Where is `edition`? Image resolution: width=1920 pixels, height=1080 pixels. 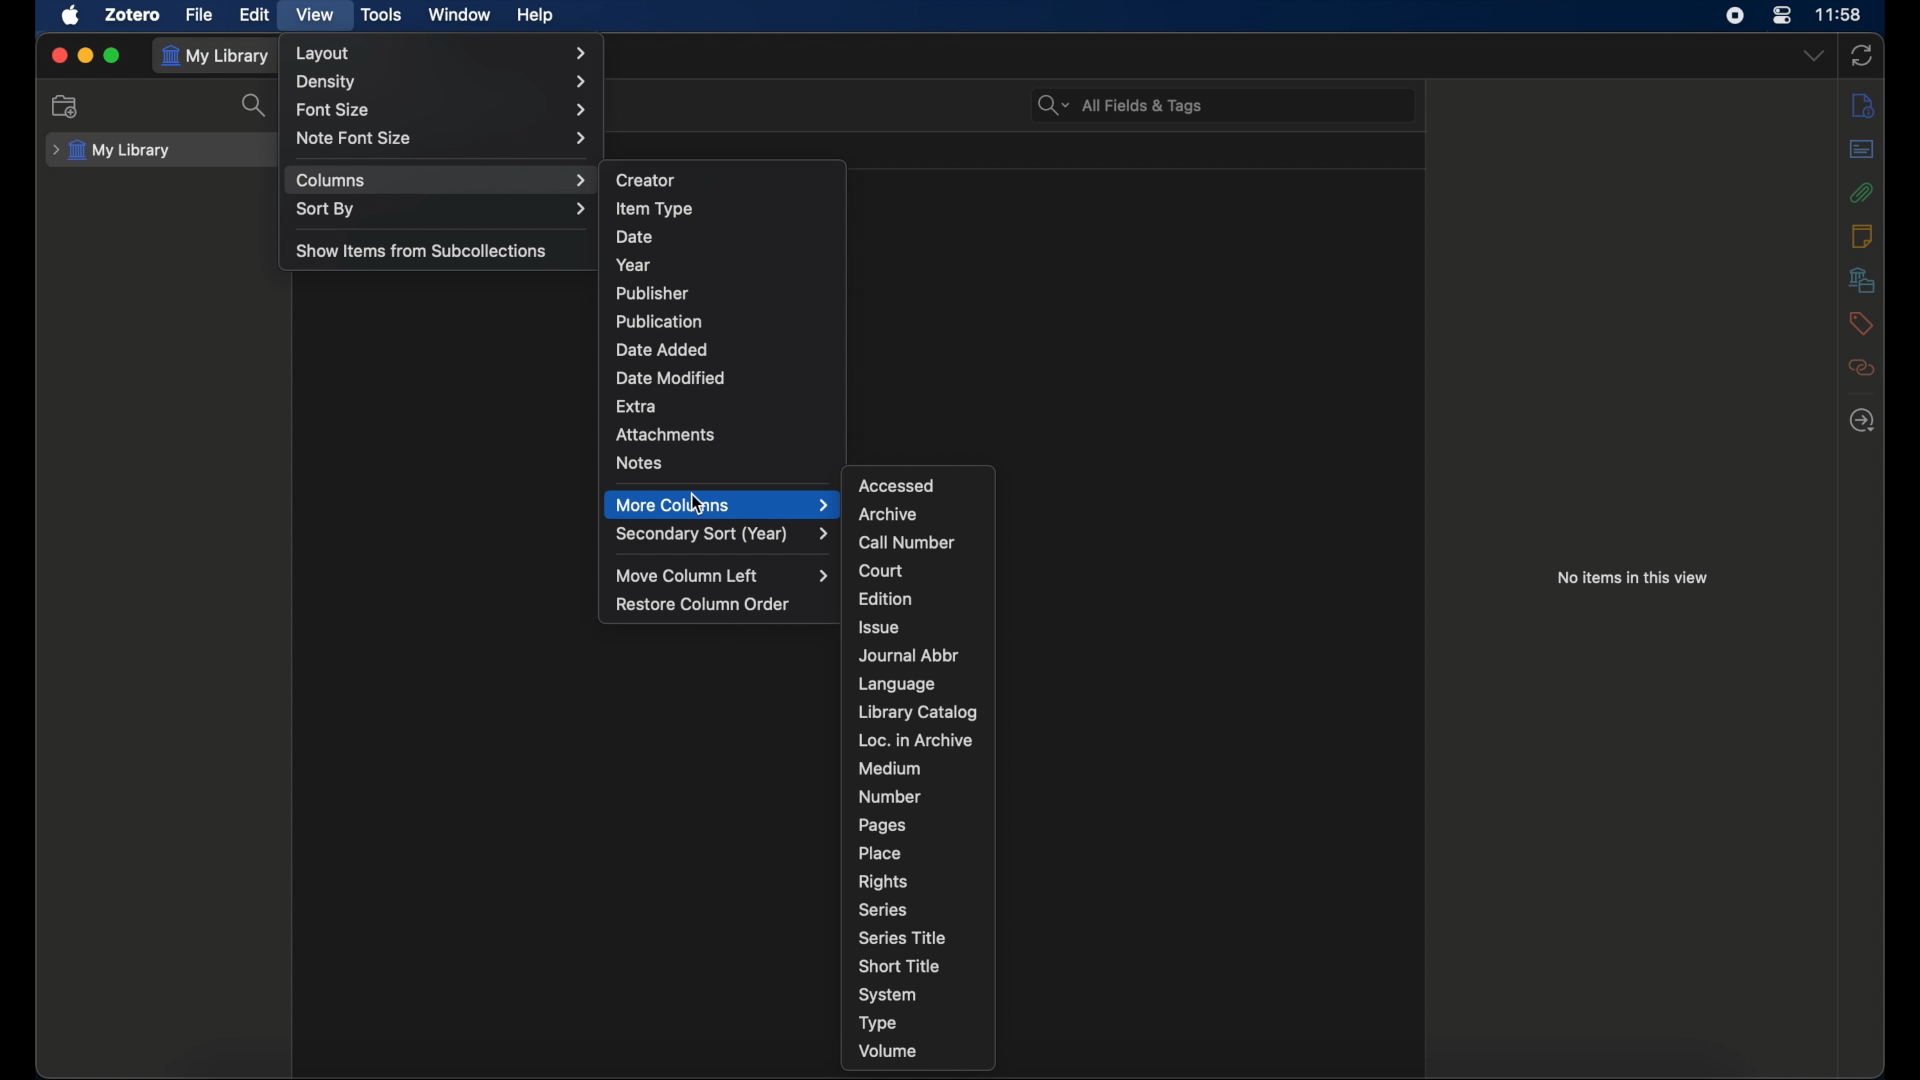 edition is located at coordinates (884, 598).